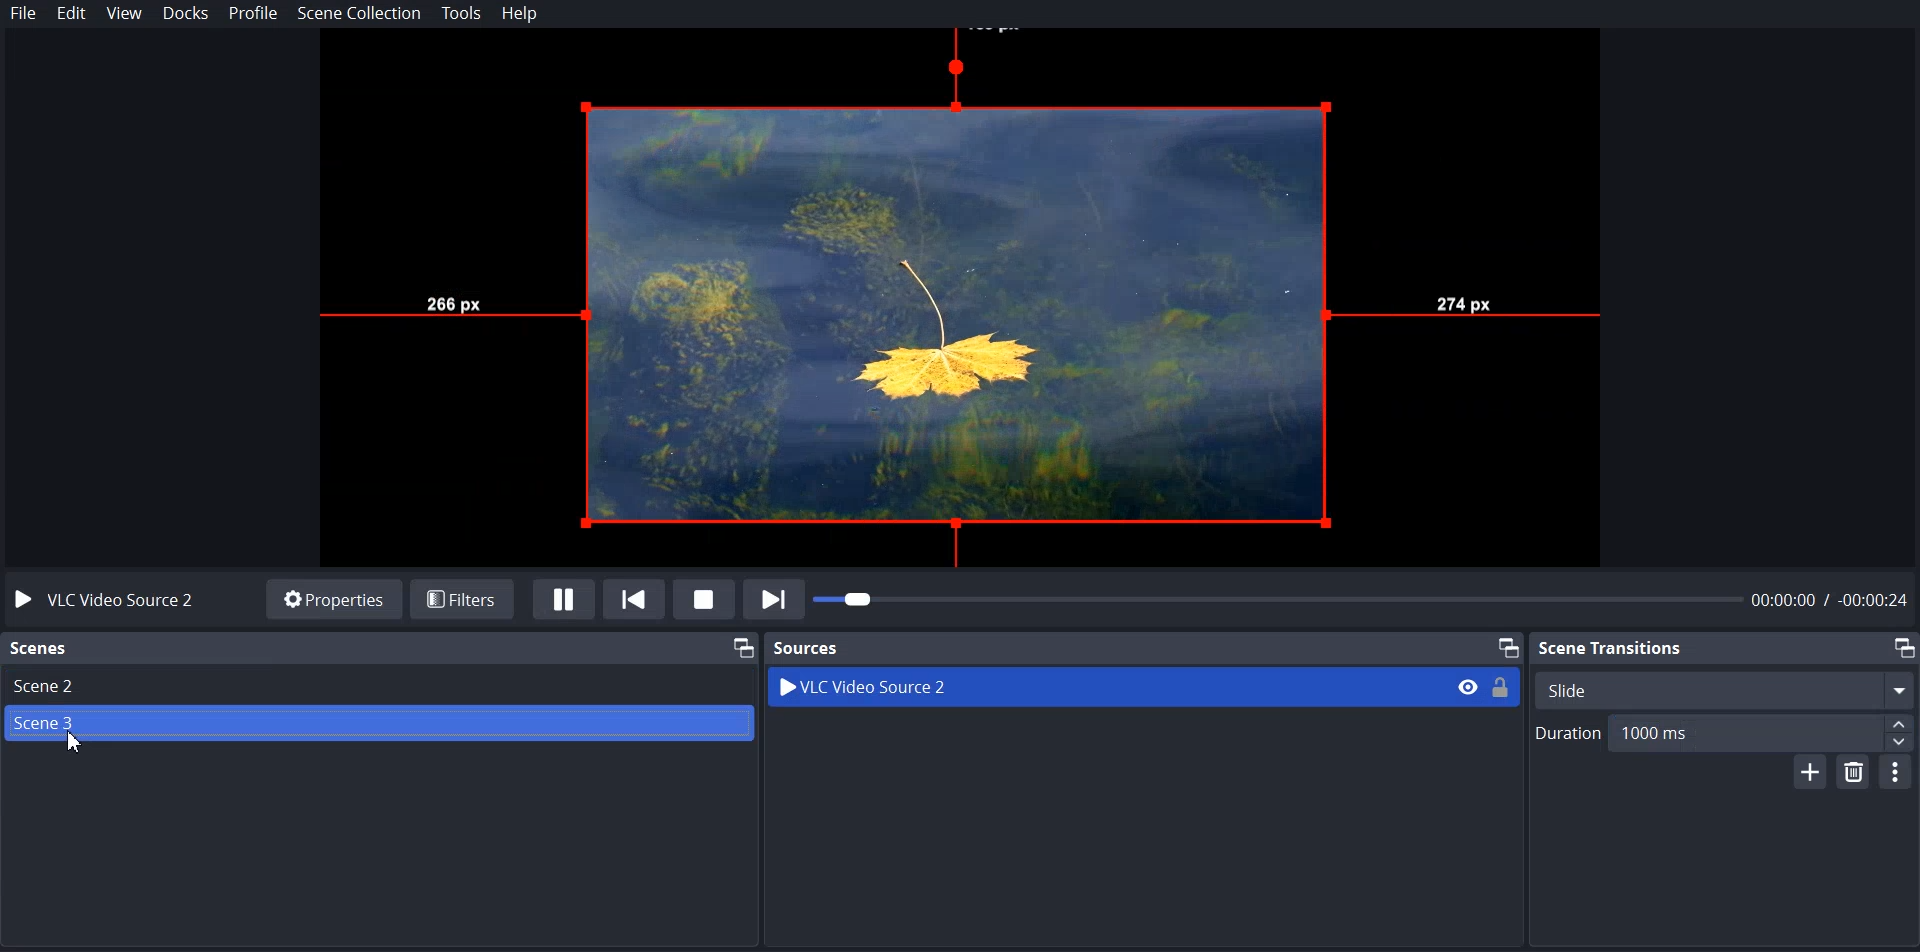 The height and width of the screenshot is (952, 1920). Describe the element at coordinates (964, 303) in the screenshot. I see `Bounding Box of file preview` at that location.